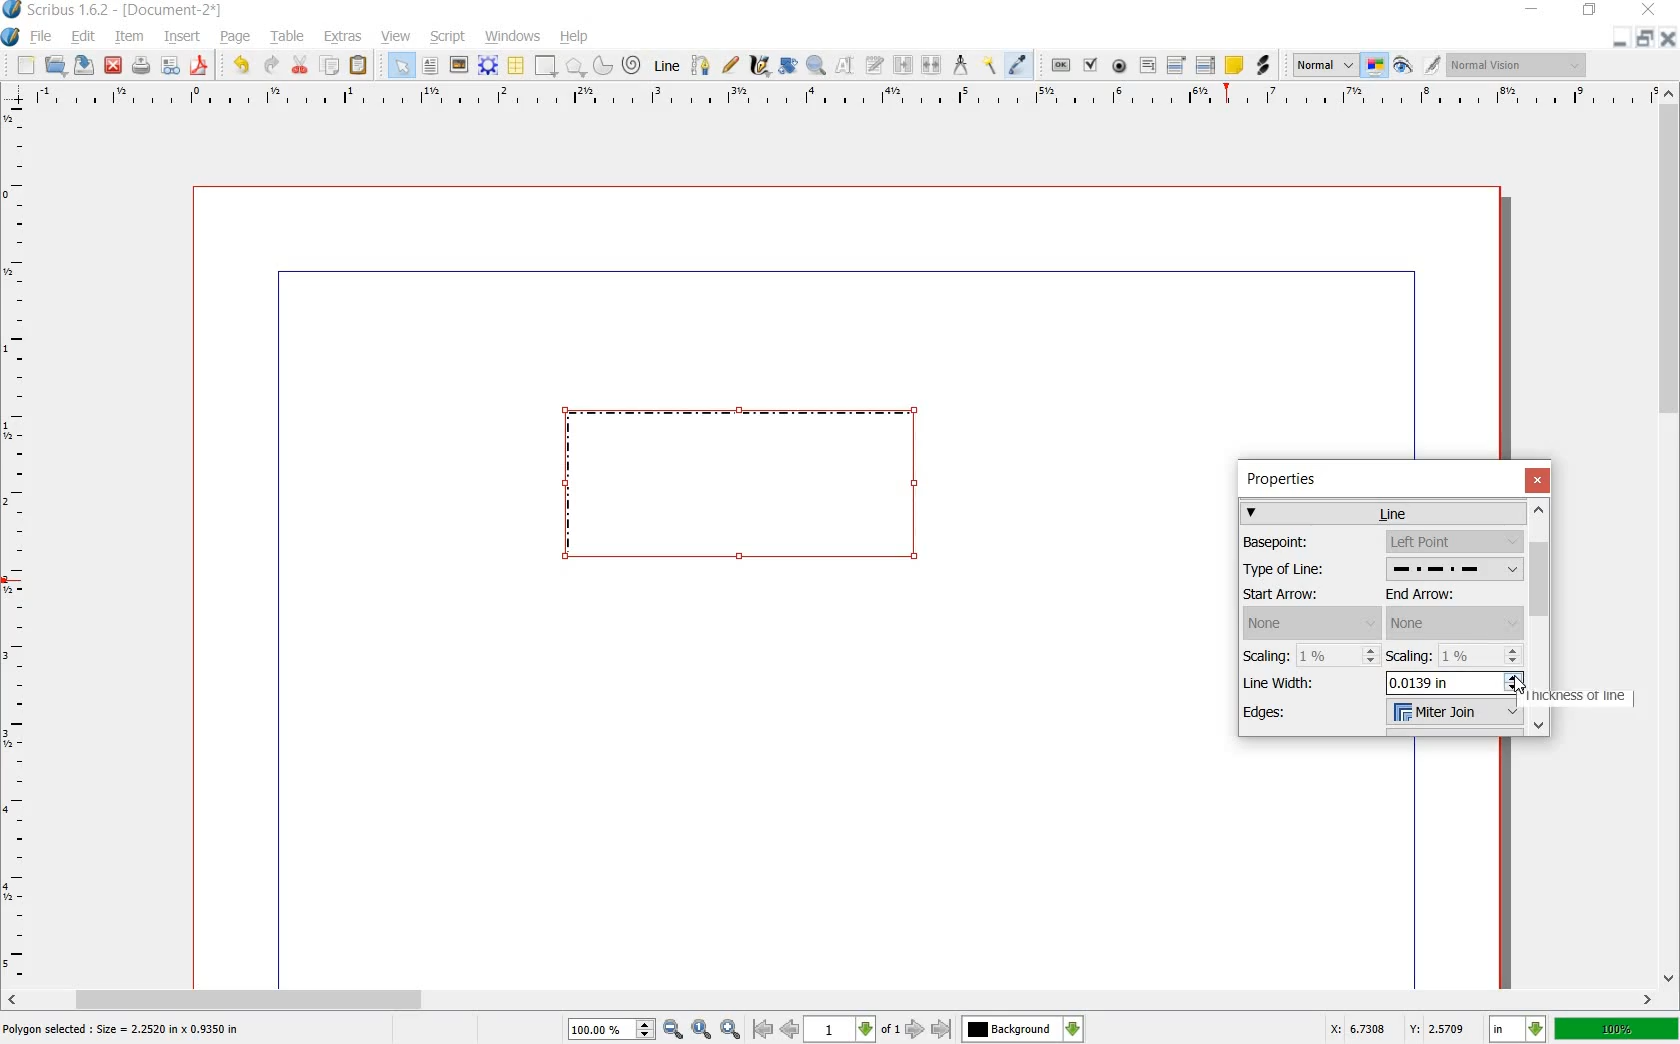  Describe the element at coordinates (1453, 714) in the screenshot. I see `edges` at that location.